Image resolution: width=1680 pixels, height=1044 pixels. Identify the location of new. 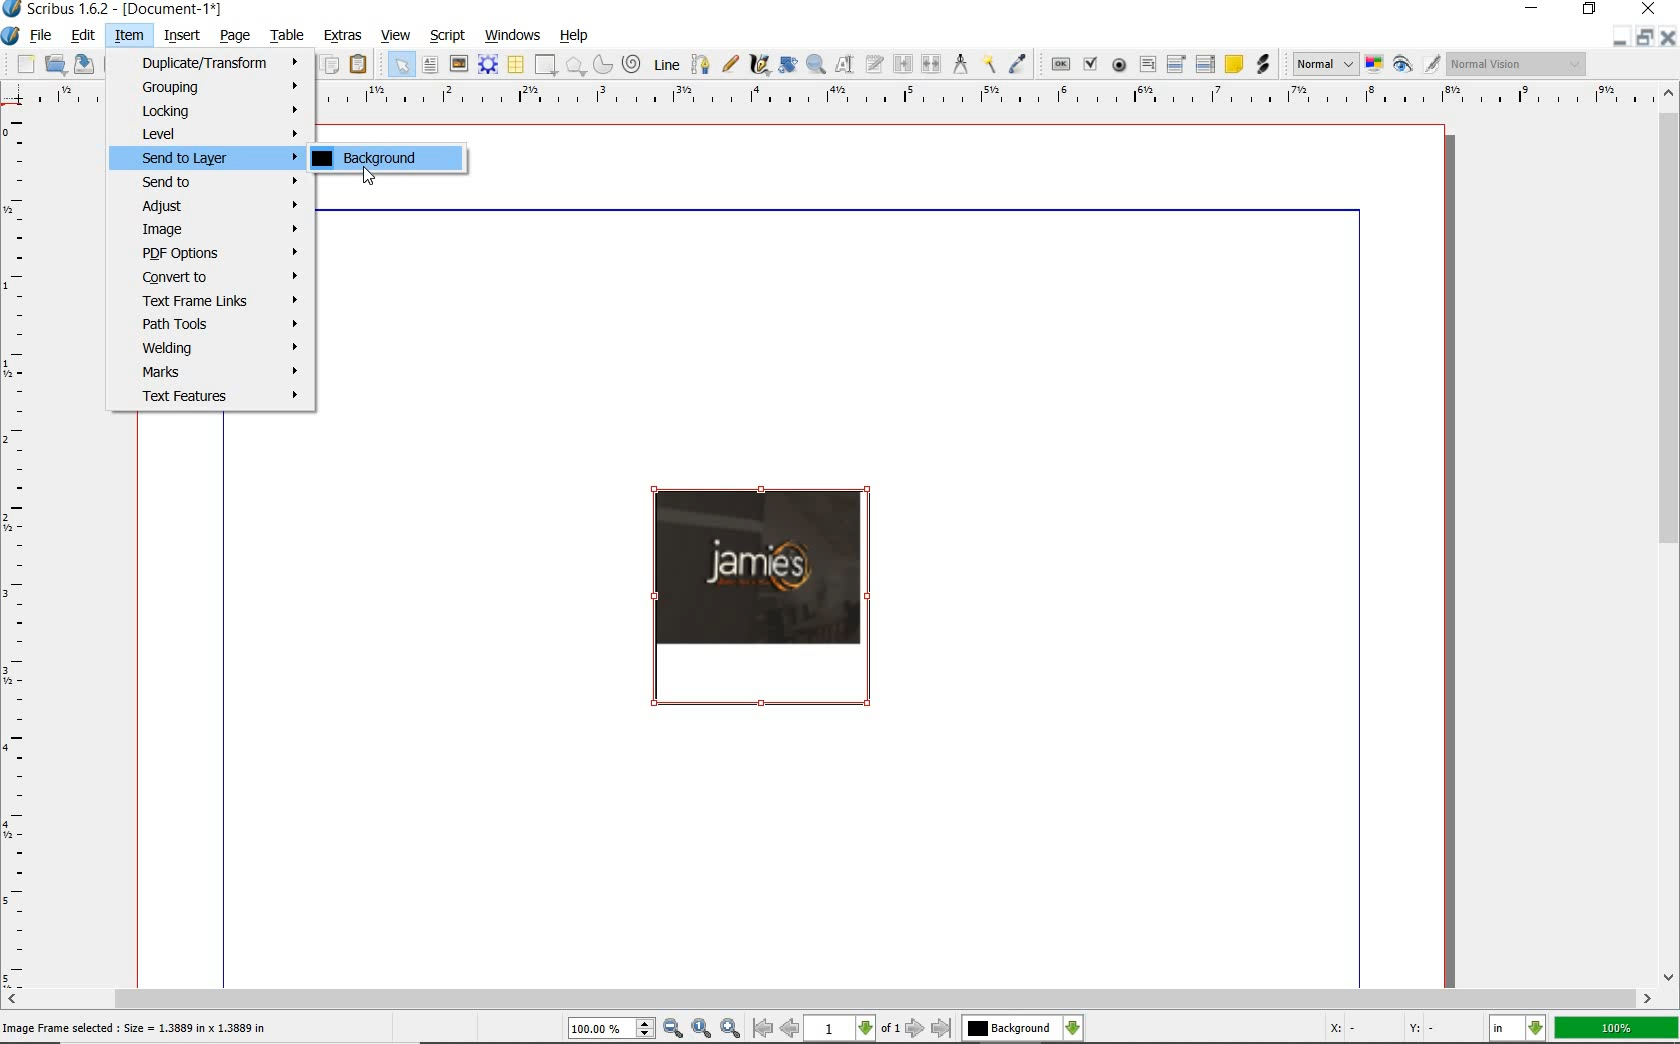
(23, 63).